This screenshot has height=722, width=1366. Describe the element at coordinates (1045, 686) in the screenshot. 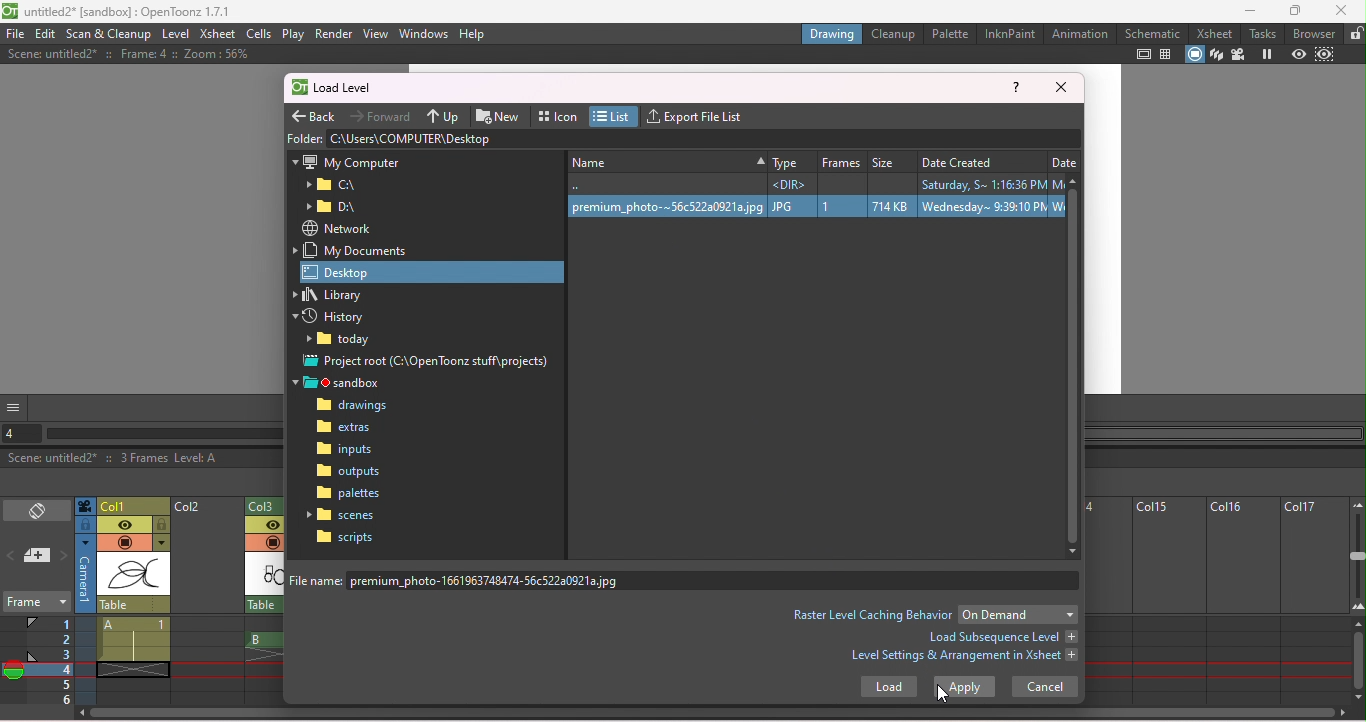

I see `Cancel` at that location.